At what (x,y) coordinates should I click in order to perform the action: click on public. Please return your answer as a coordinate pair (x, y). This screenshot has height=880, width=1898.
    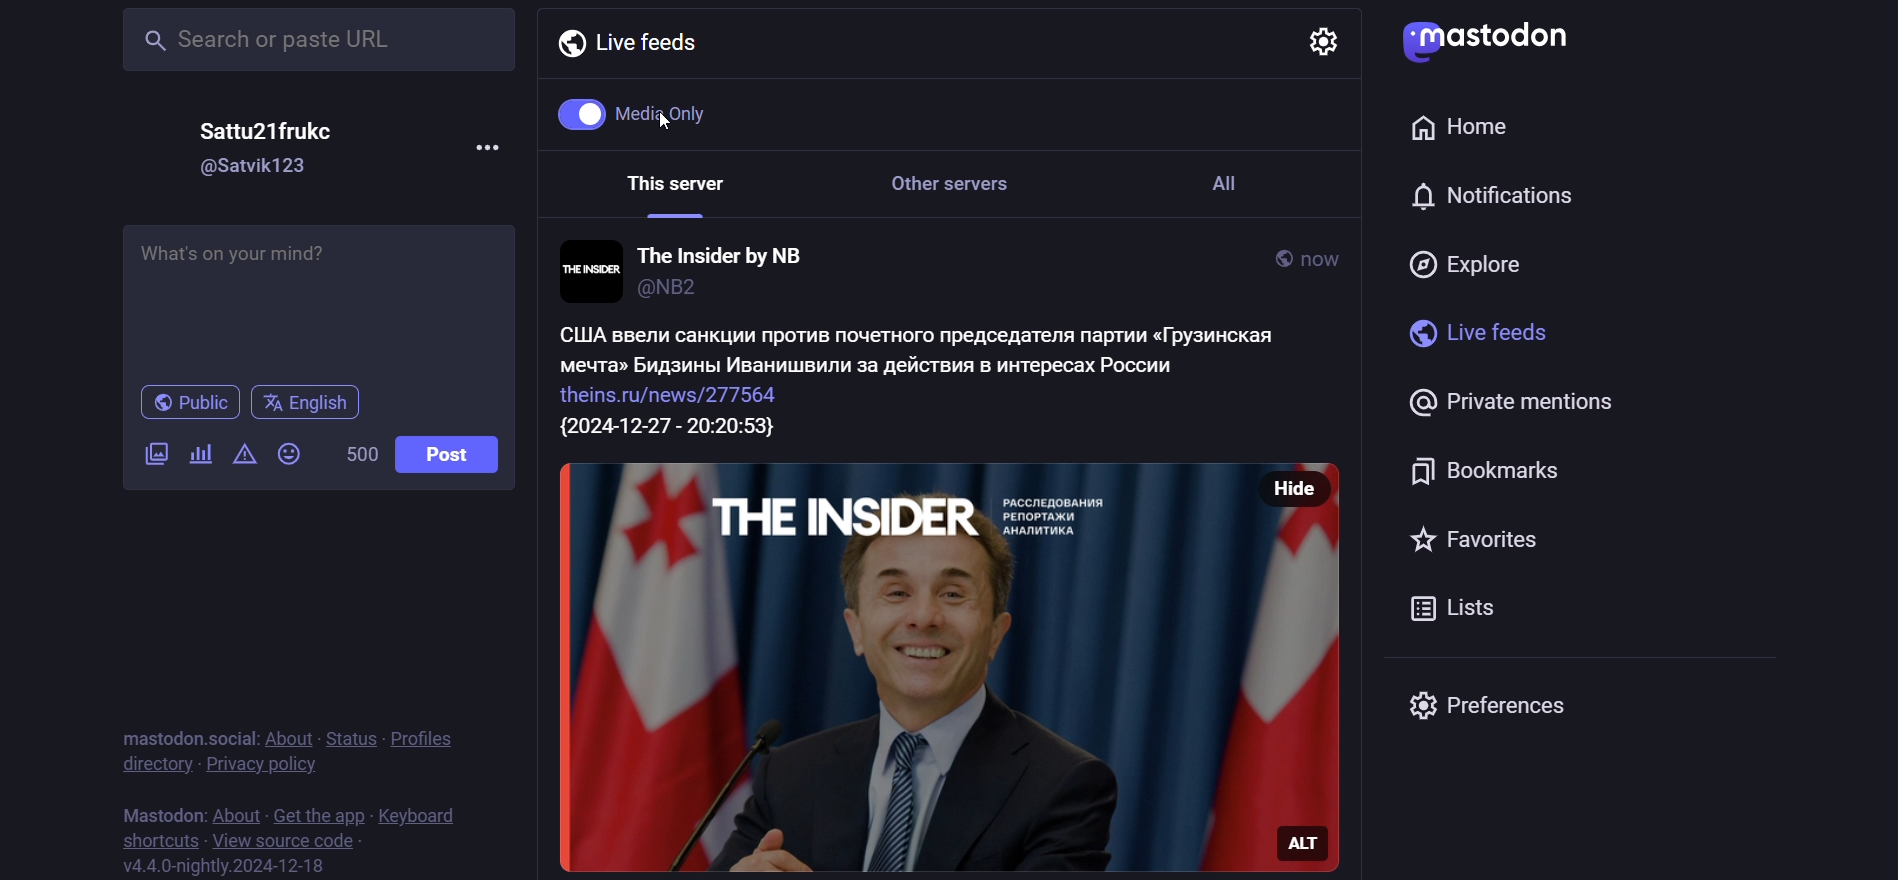
    Looking at the image, I should click on (1263, 258).